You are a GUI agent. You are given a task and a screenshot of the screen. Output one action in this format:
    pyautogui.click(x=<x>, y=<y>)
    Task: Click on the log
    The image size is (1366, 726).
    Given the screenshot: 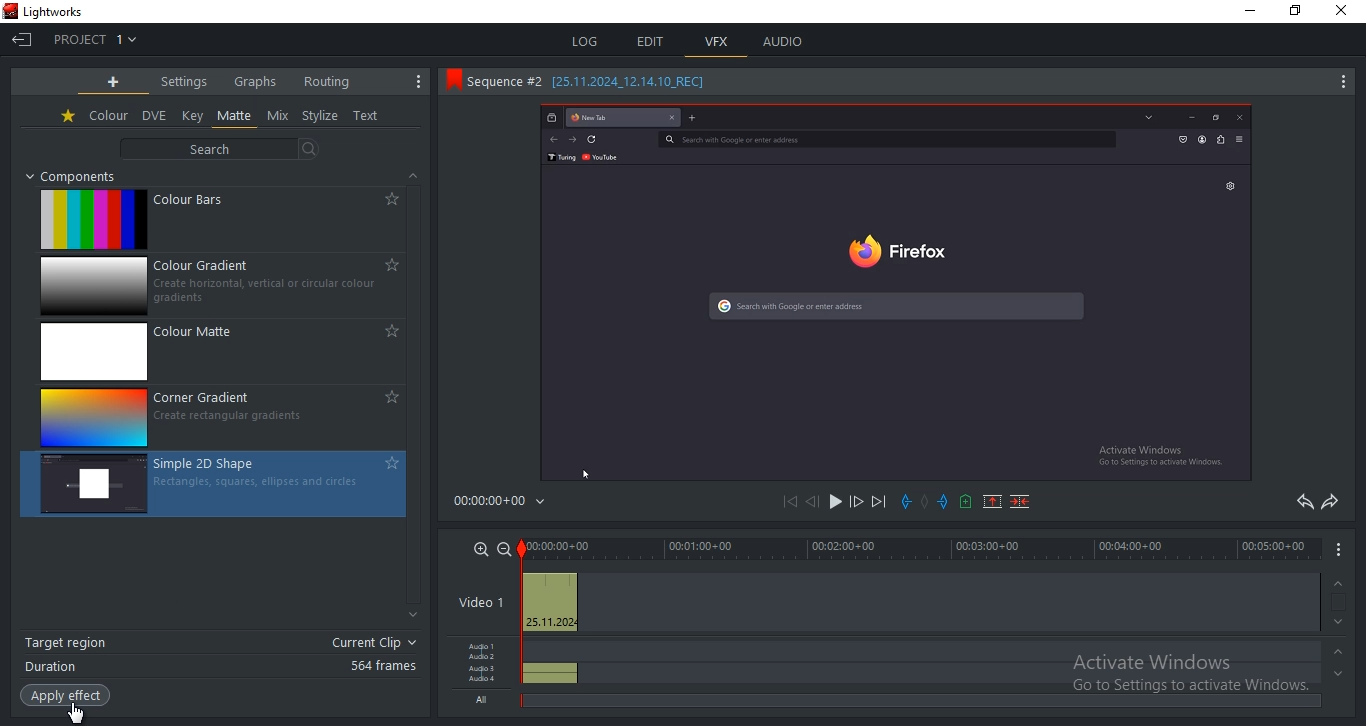 What is the action you would take?
    pyautogui.click(x=583, y=39)
    